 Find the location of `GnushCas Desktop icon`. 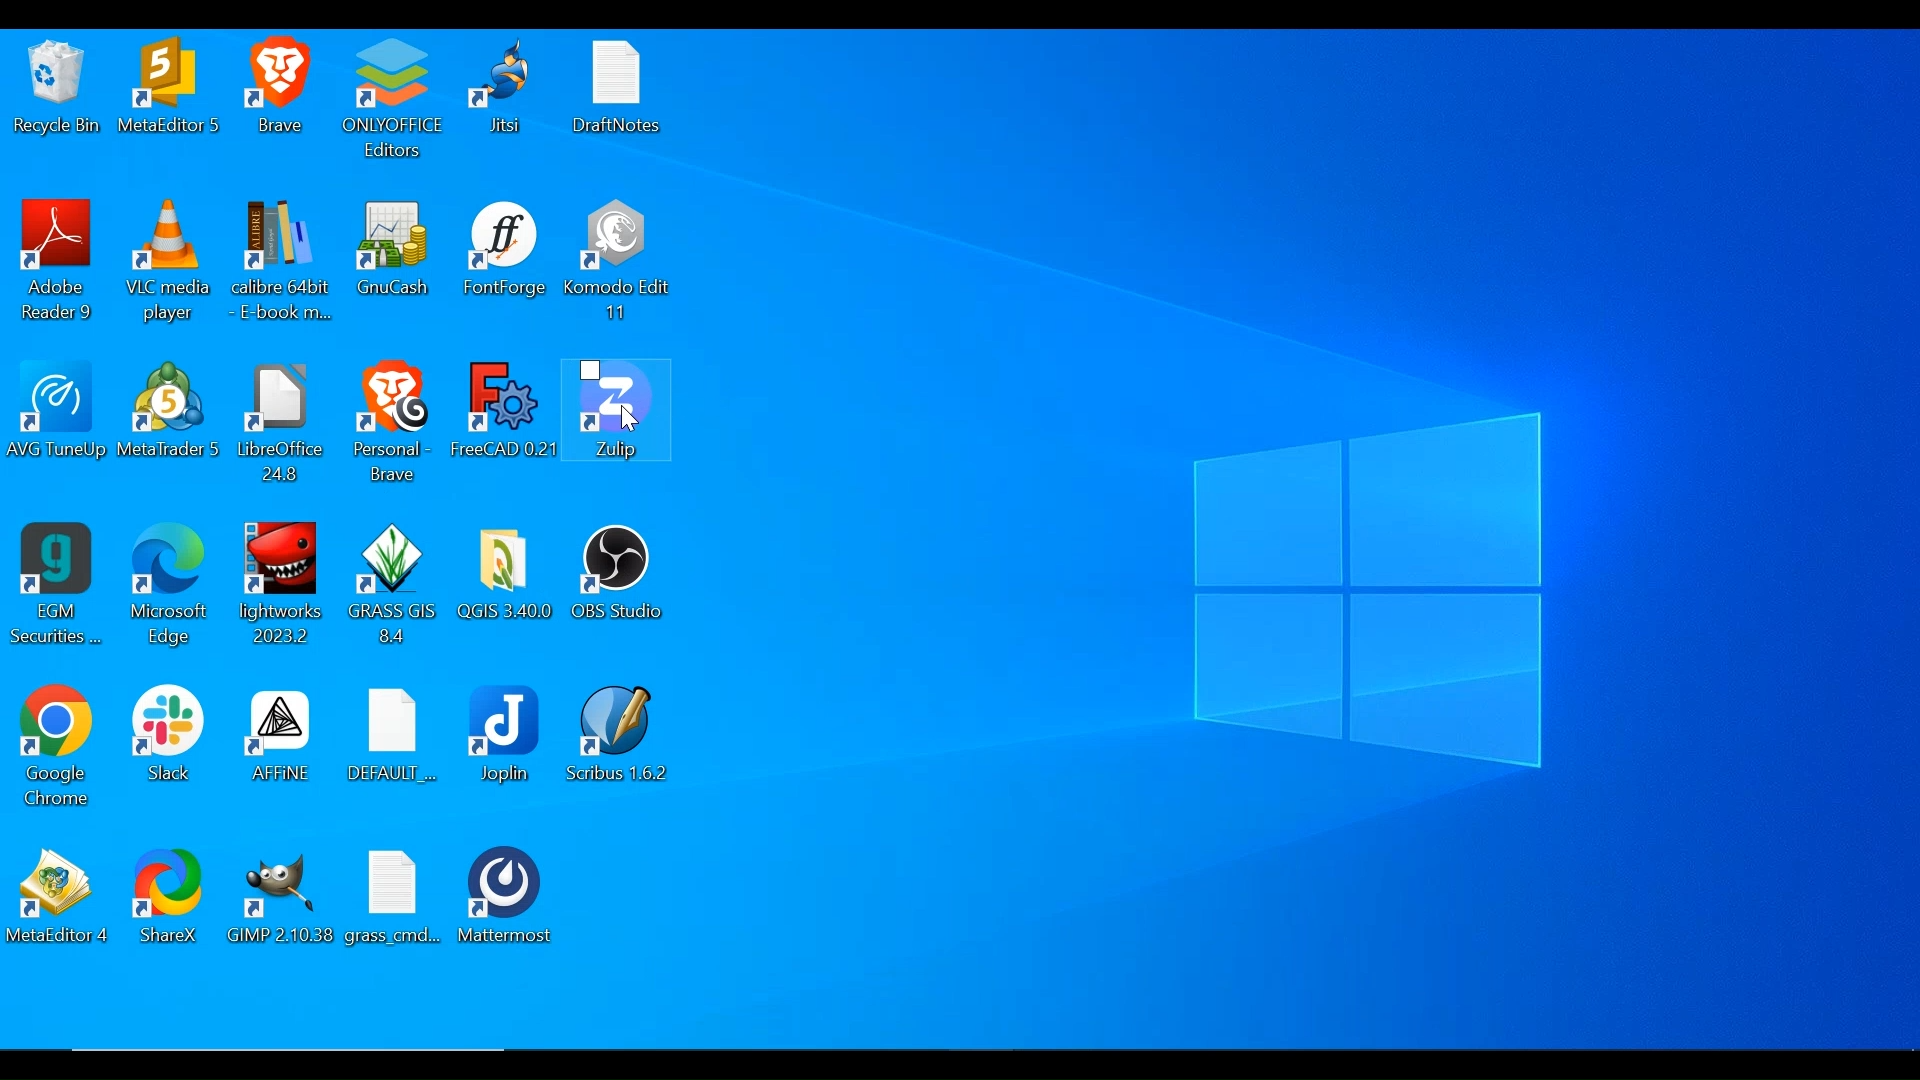

GnushCas Desktop icon is located at coordinates (395, 248).